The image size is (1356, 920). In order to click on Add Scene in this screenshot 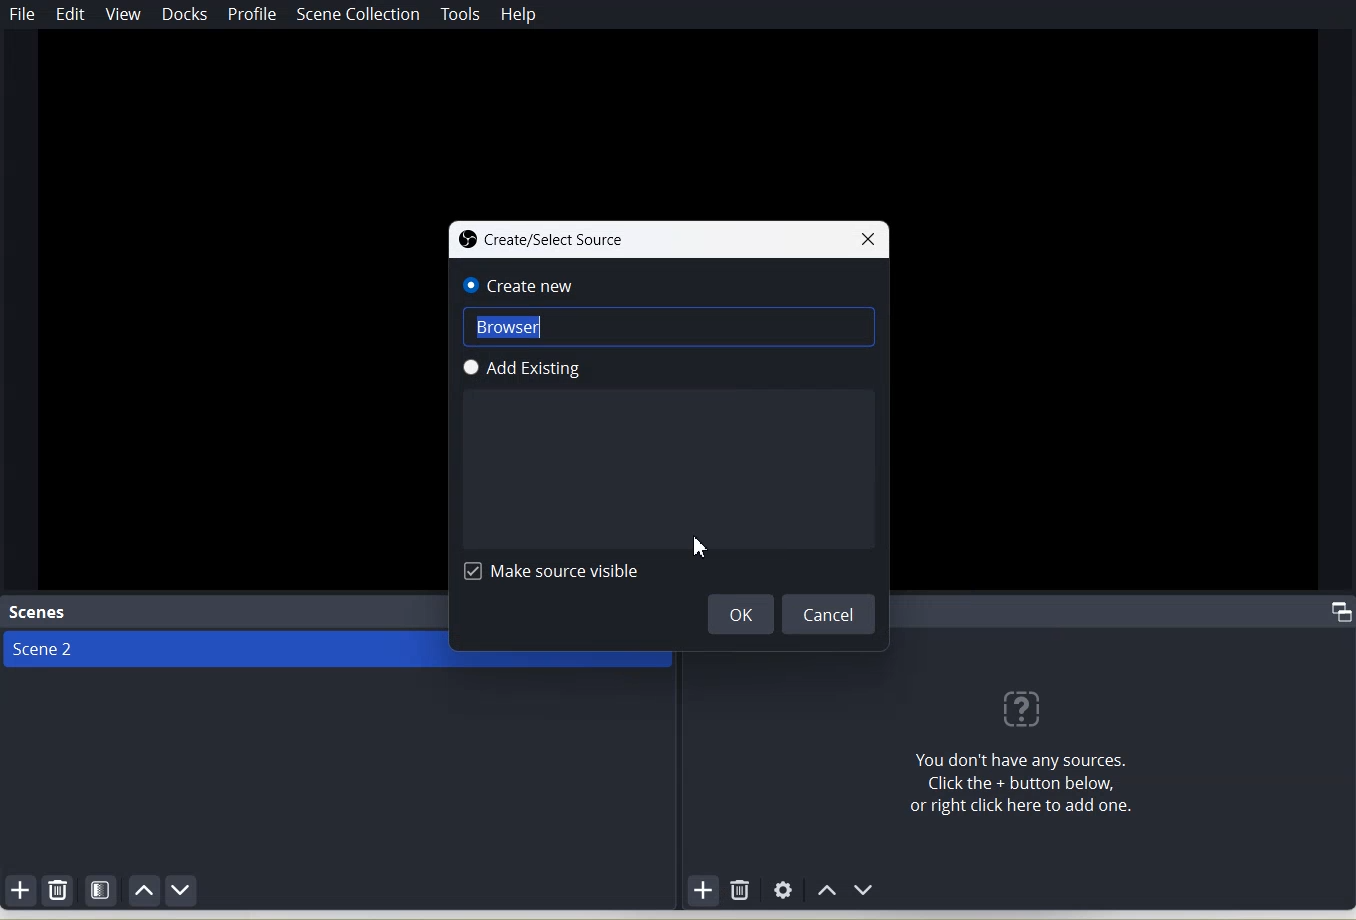, I will do `click(20, 889)`.